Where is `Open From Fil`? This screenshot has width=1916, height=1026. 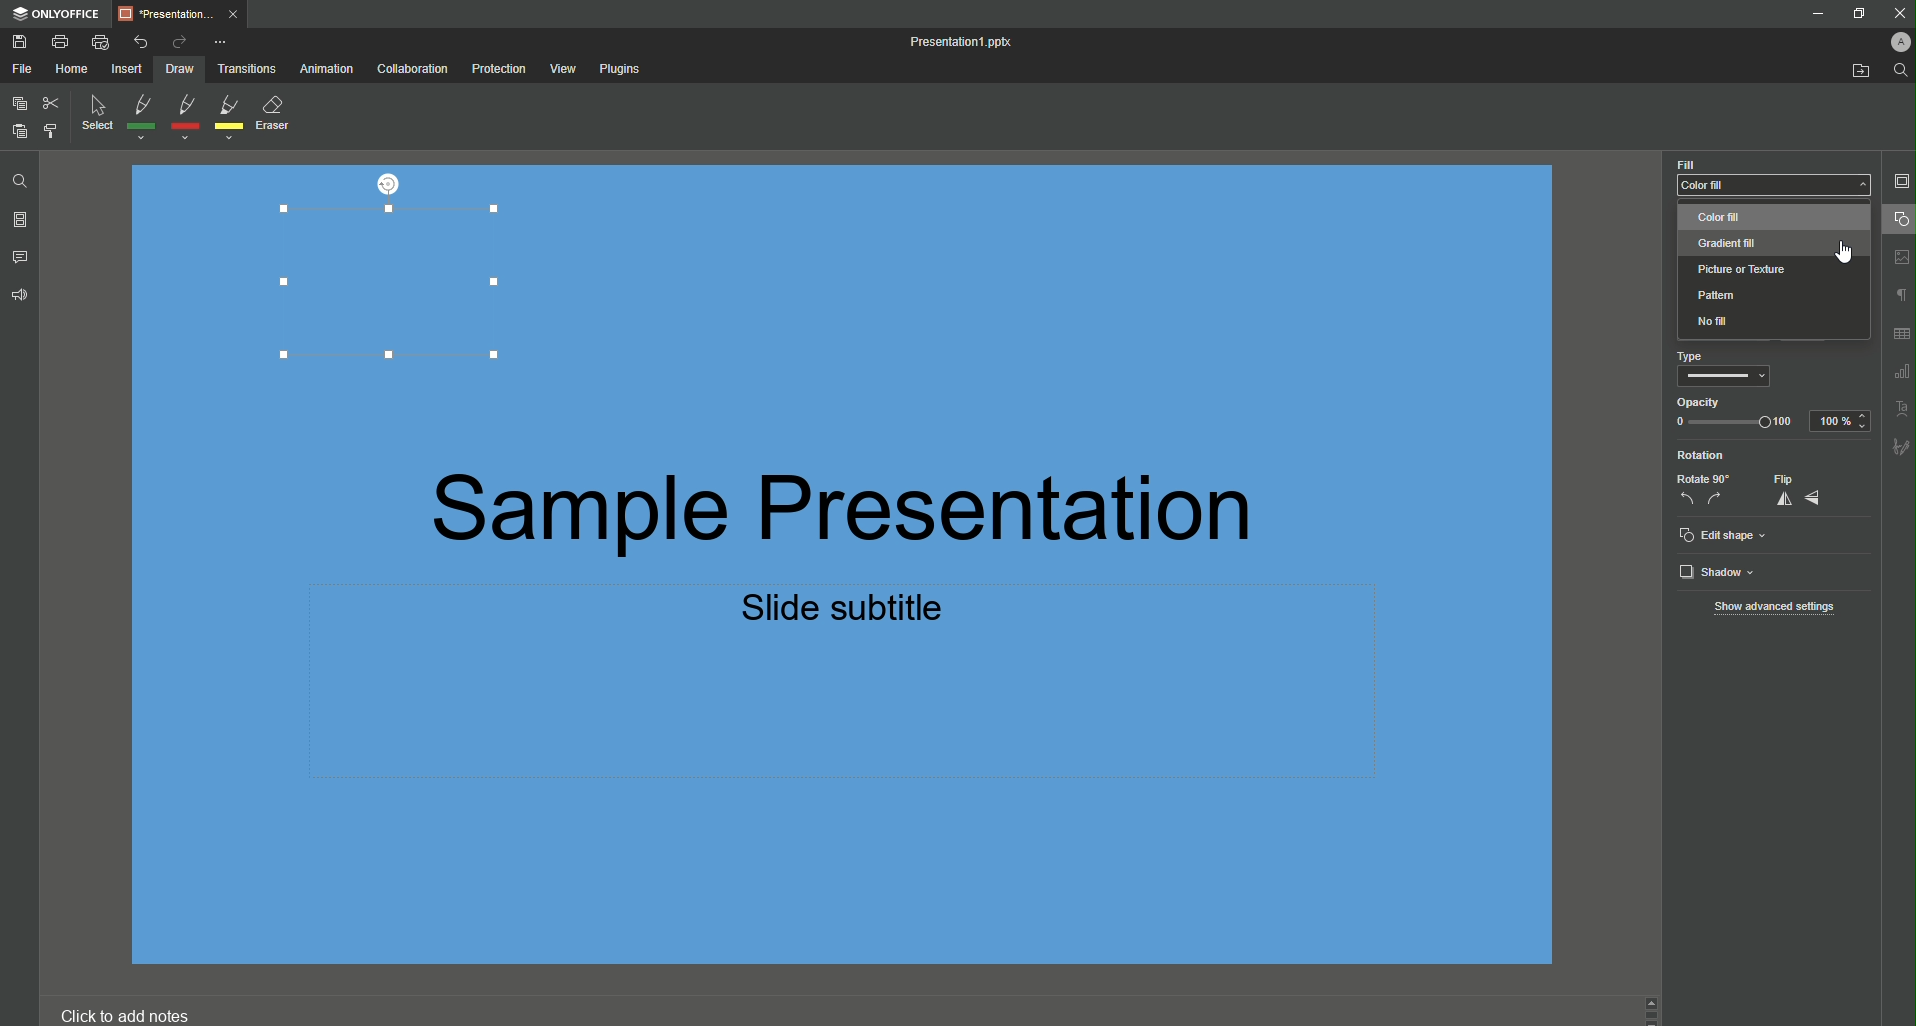
Open From Fil is located at coordinates (1863, 73).